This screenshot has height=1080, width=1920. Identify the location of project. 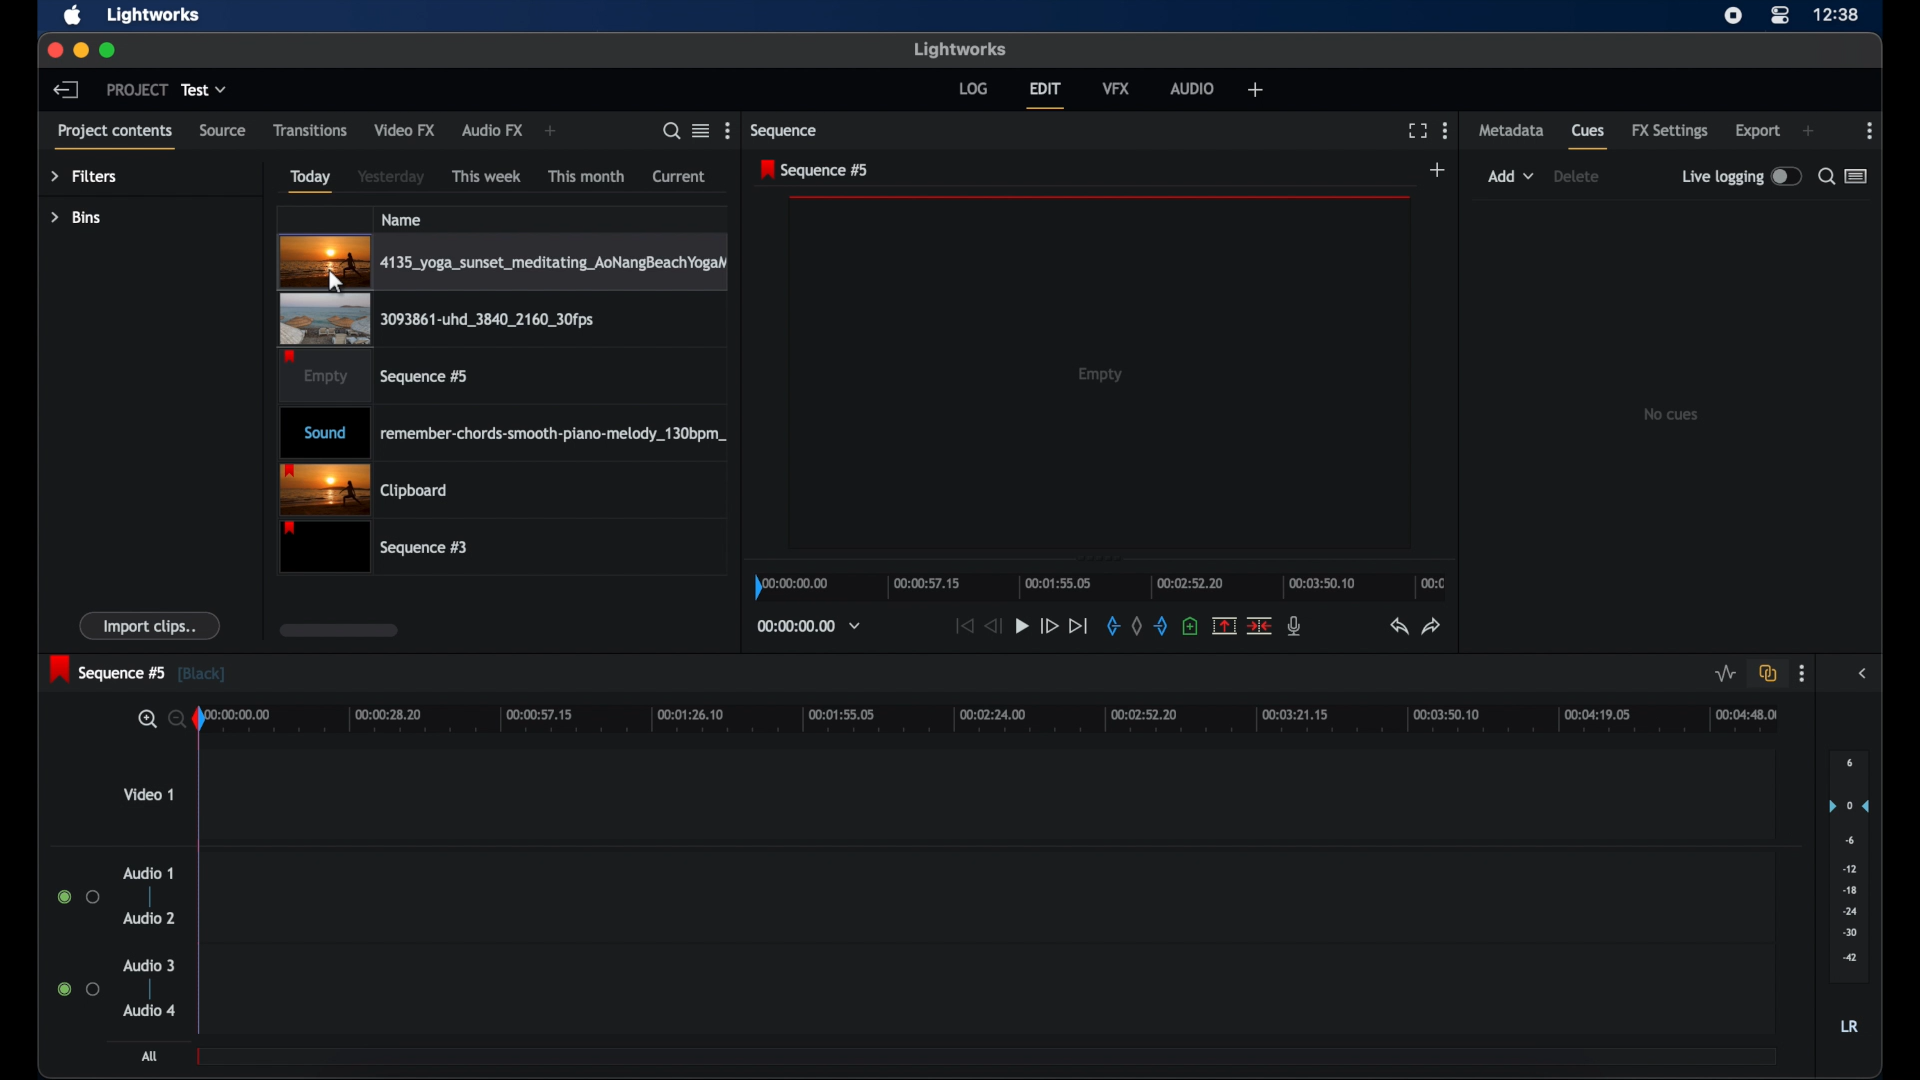
(134, 89).